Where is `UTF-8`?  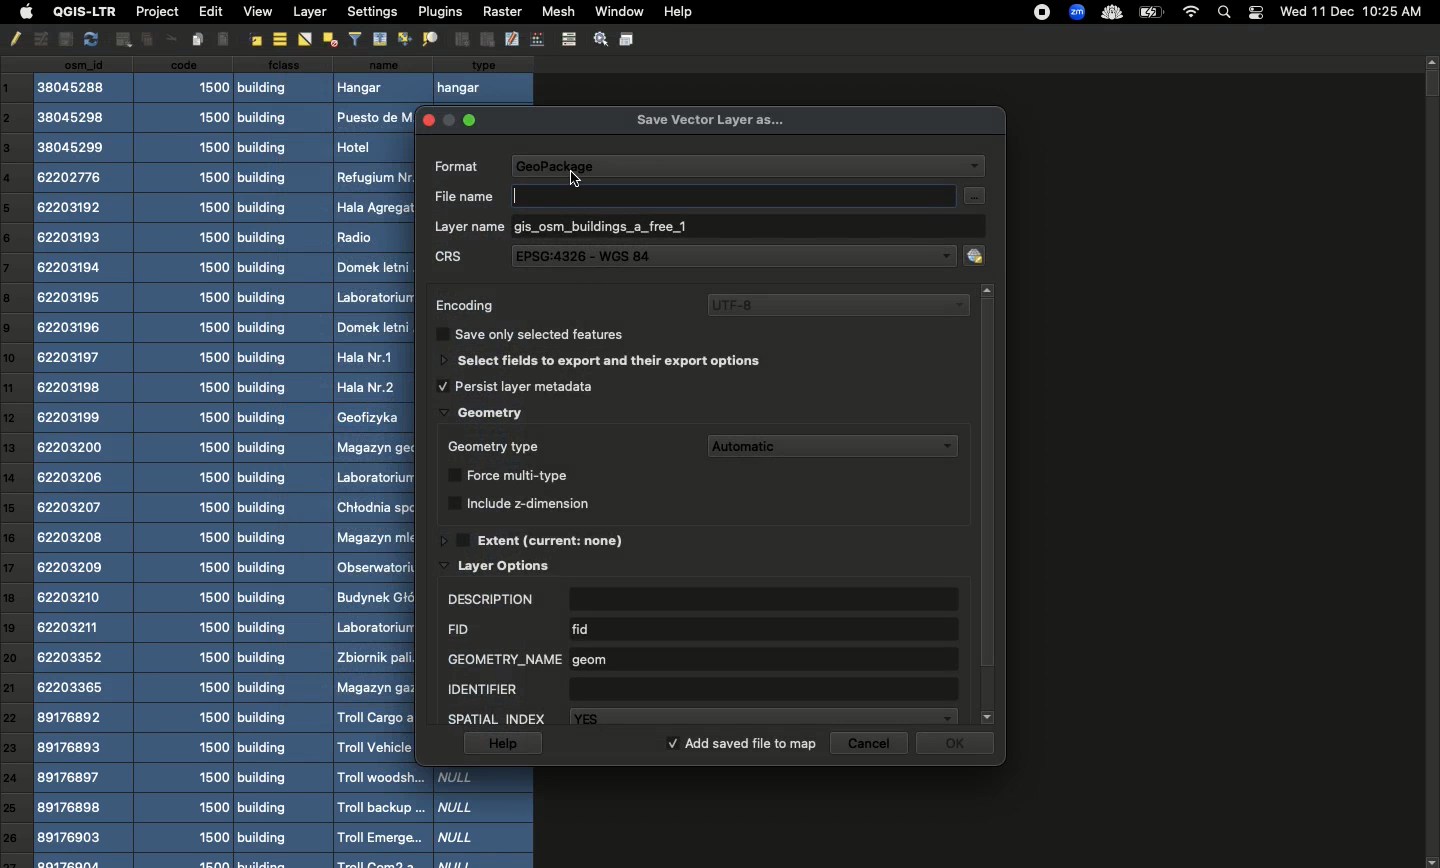 UTF-8 is located at coordinates (838, 306).